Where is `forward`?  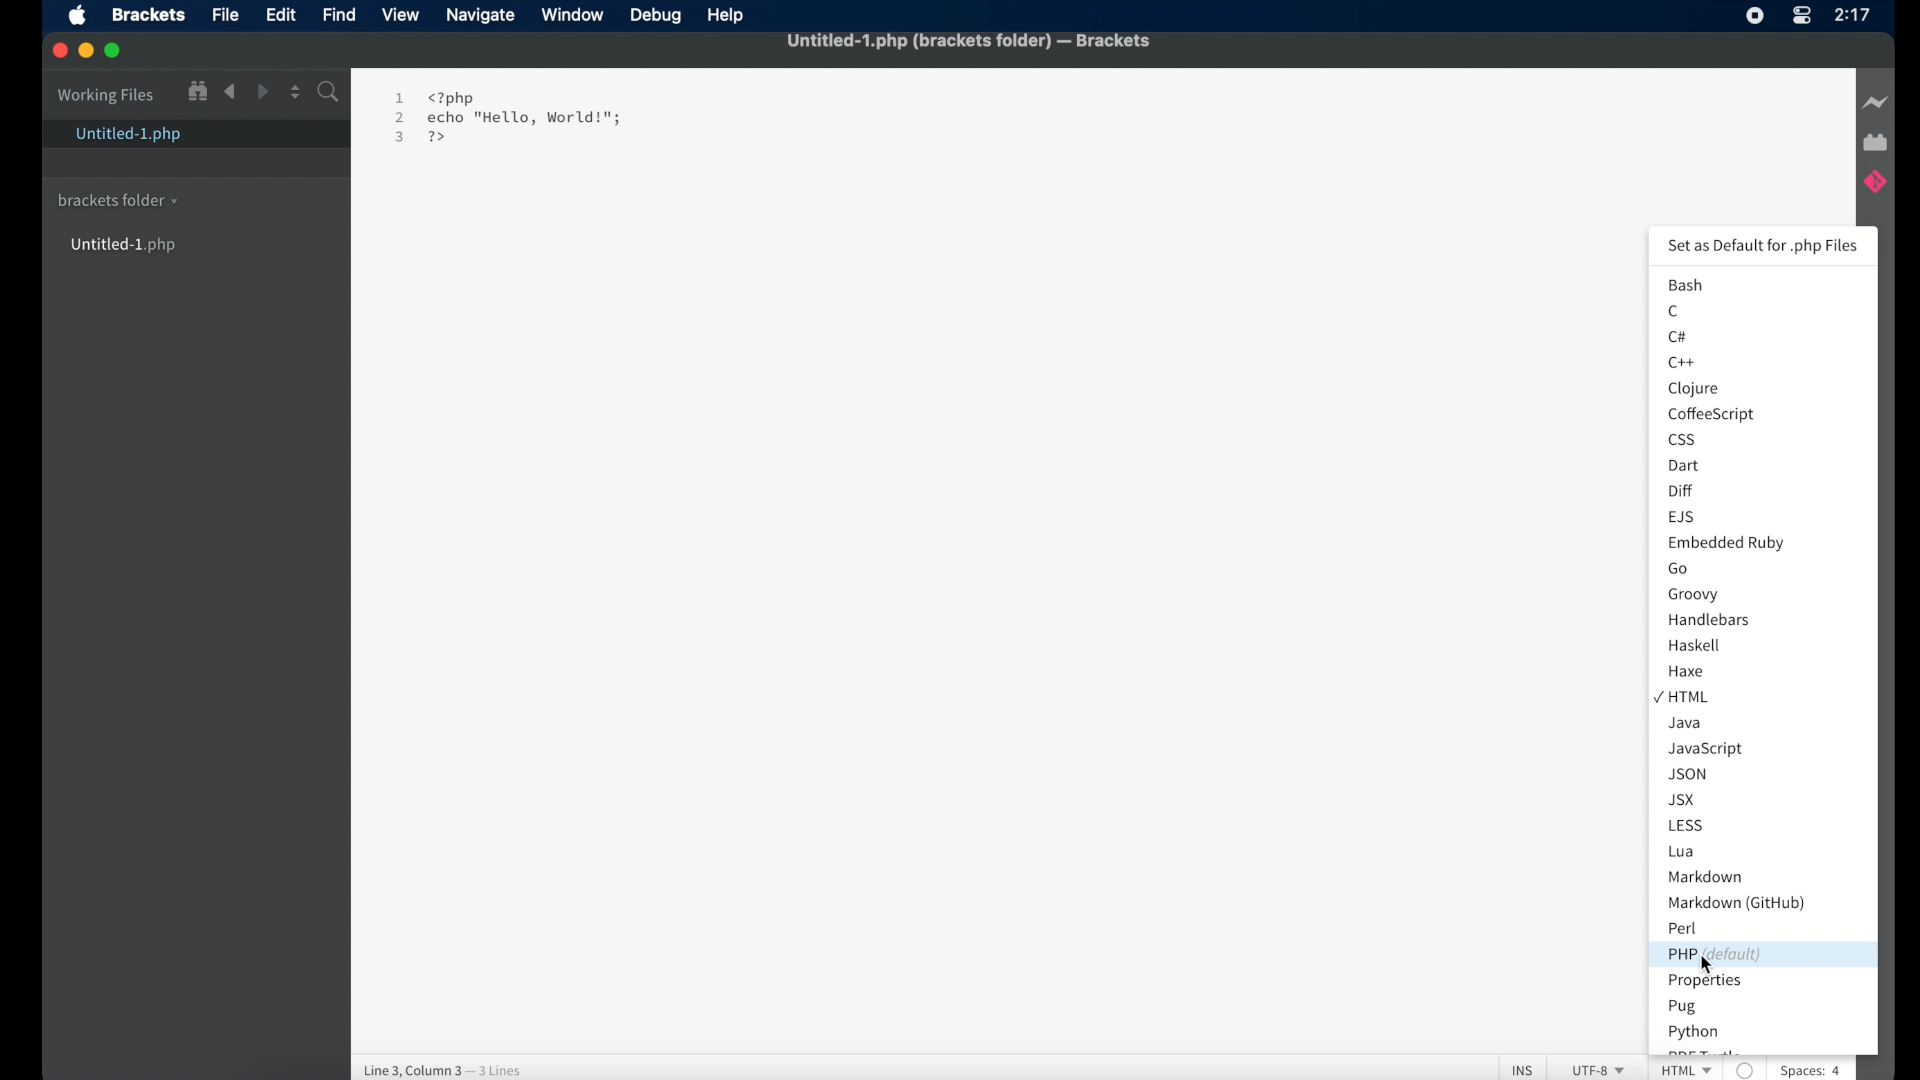
forward is located at coordinates (261, 91).